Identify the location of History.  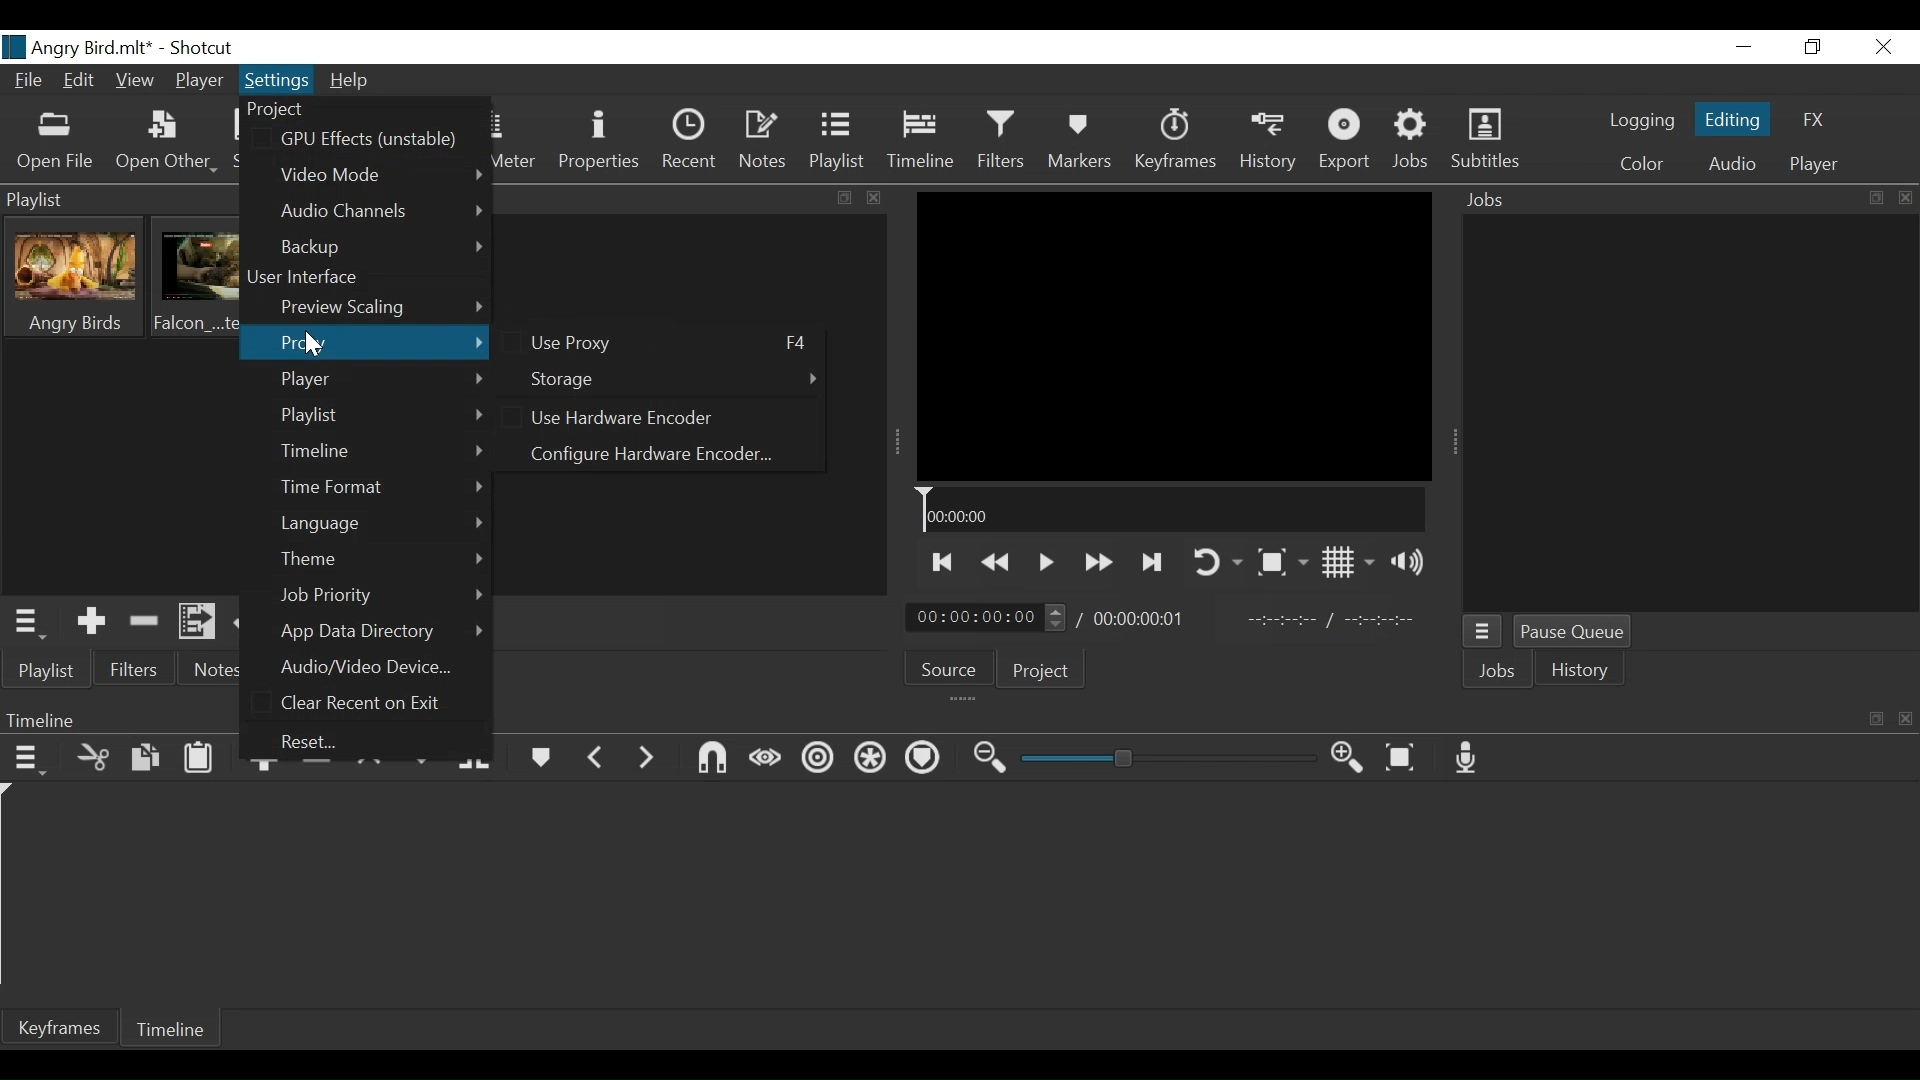
(1265, 142).